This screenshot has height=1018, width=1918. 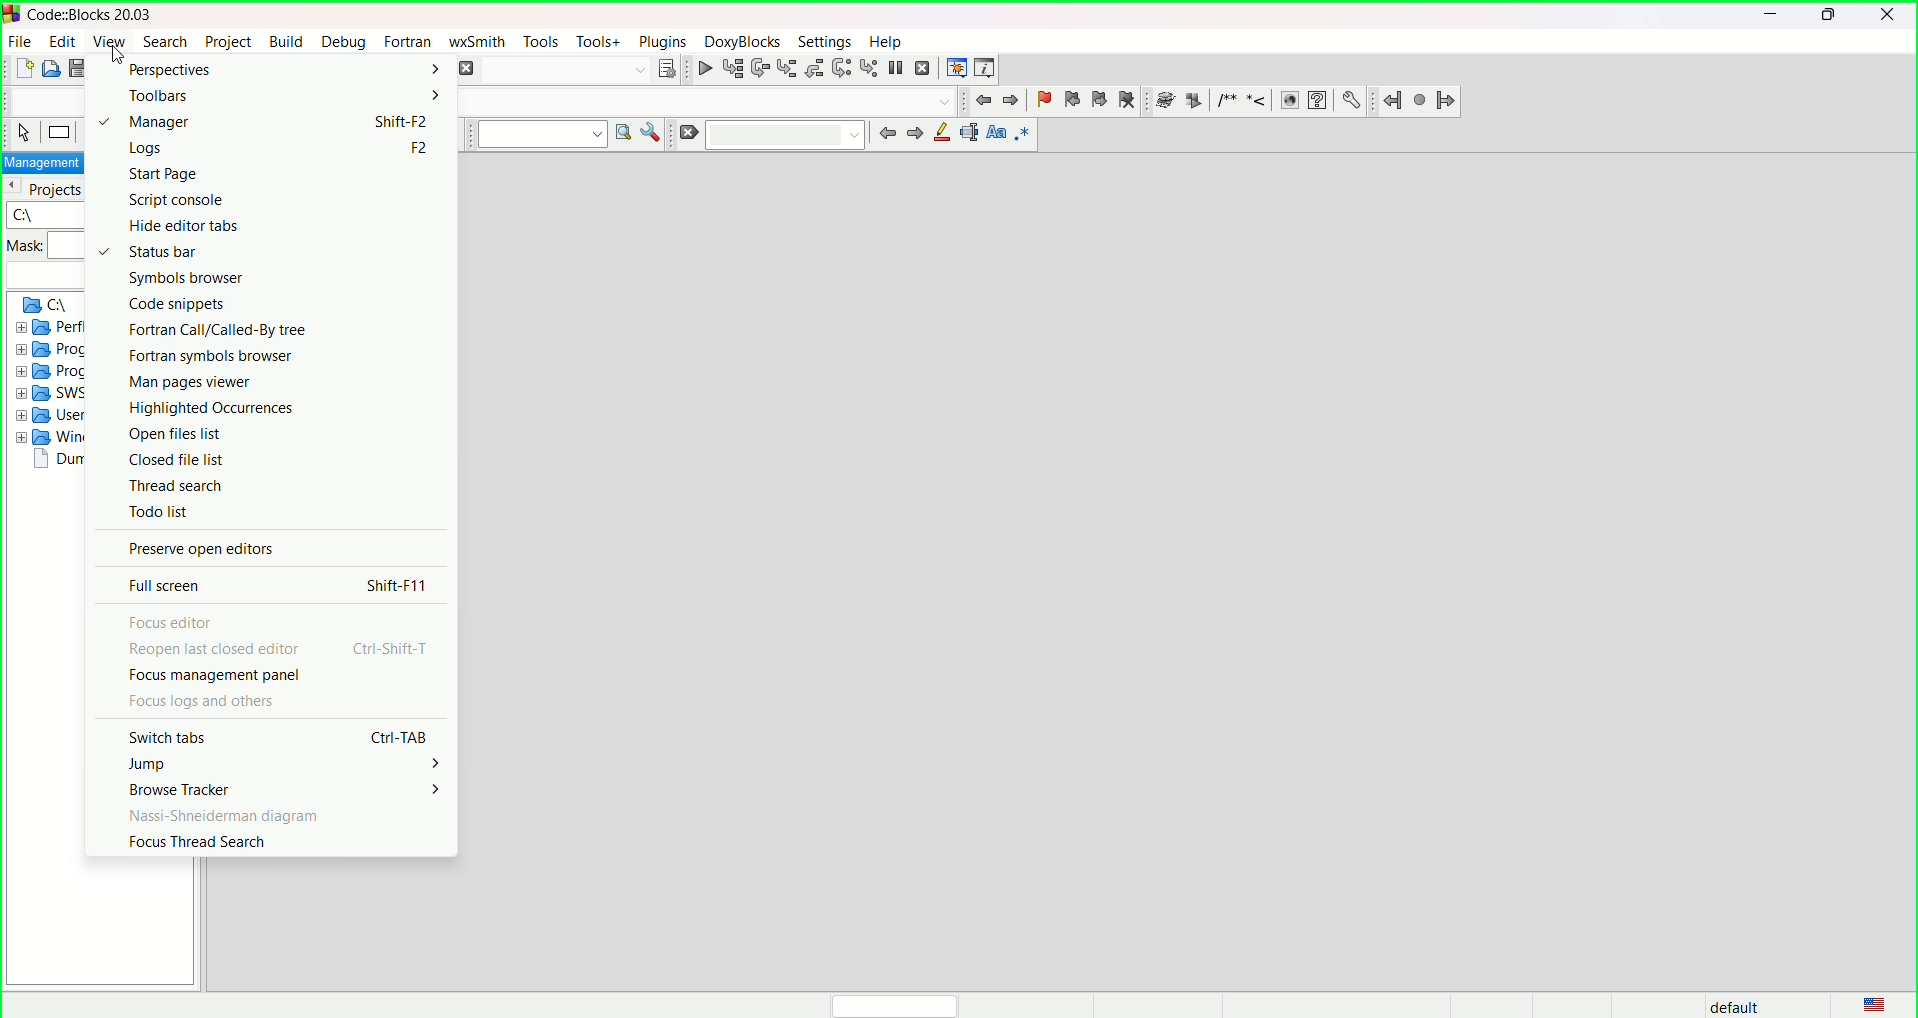 I want to click on jump back, so click(x=979, y=99).